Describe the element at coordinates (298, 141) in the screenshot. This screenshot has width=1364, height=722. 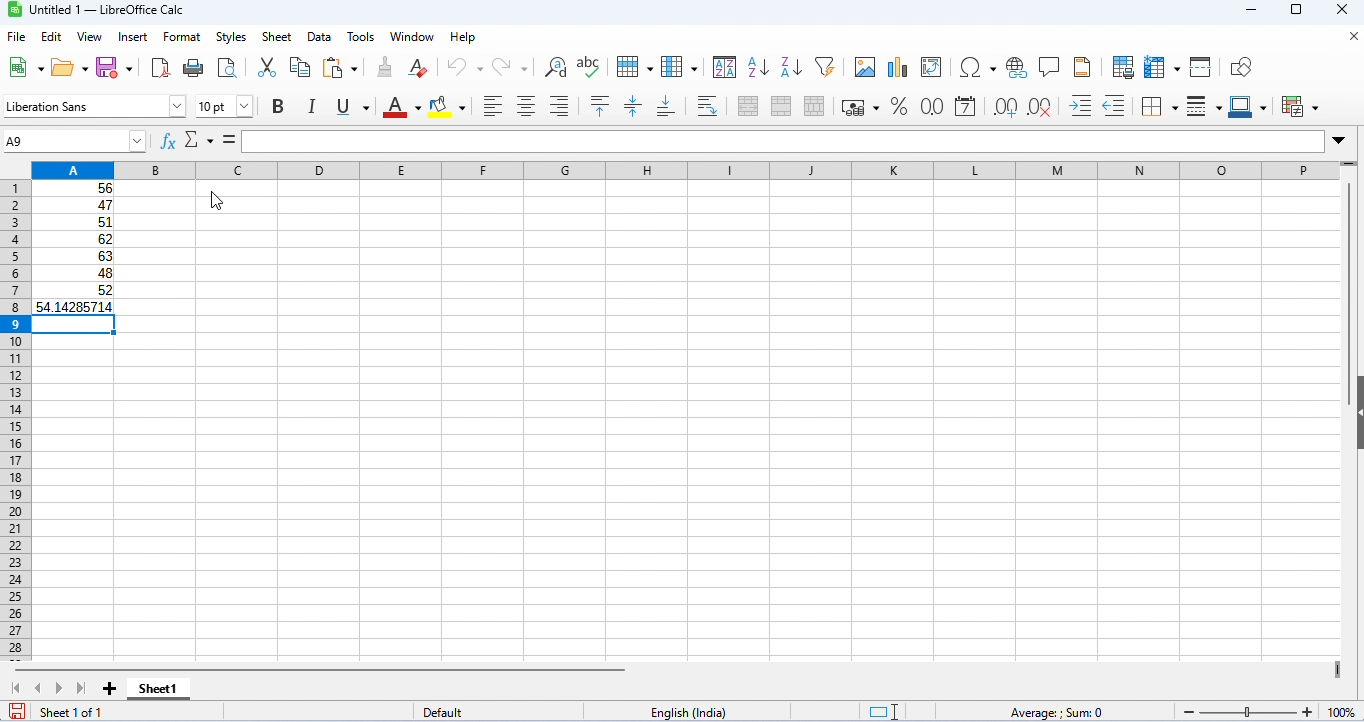
I see `formula for average function` at that location.